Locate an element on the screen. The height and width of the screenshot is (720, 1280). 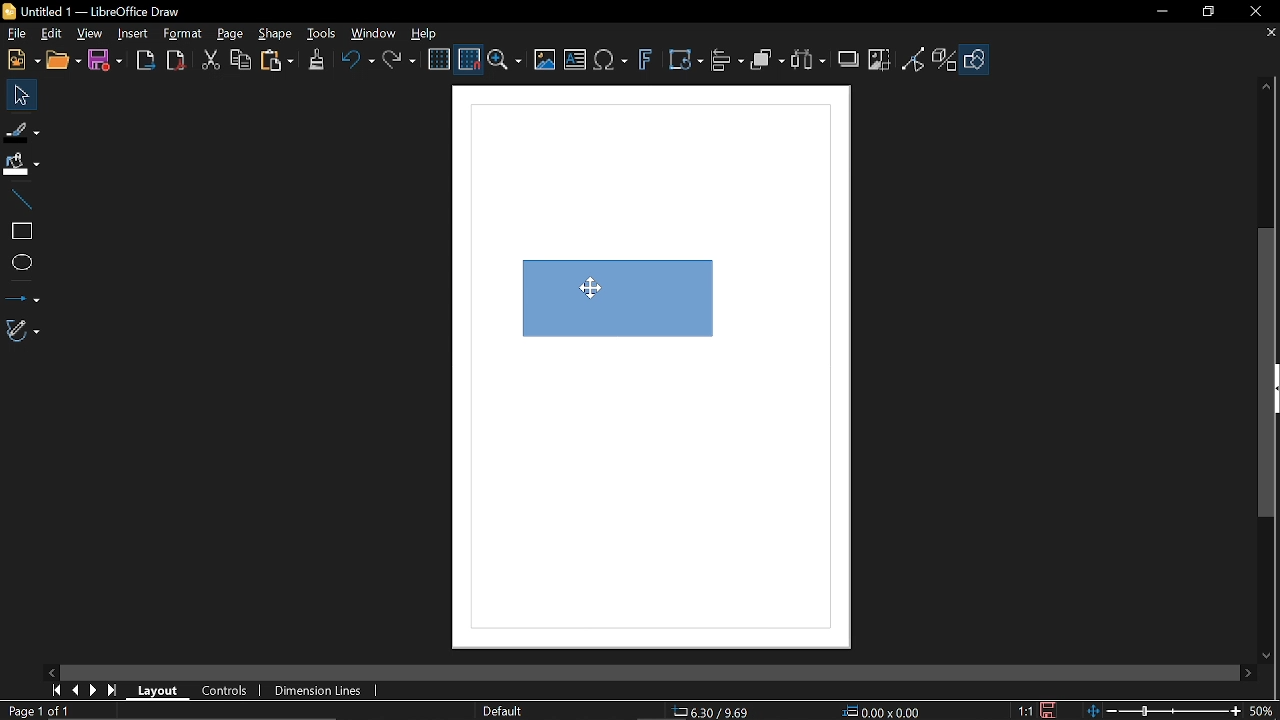
Layout is located at coordinates (158, 689).